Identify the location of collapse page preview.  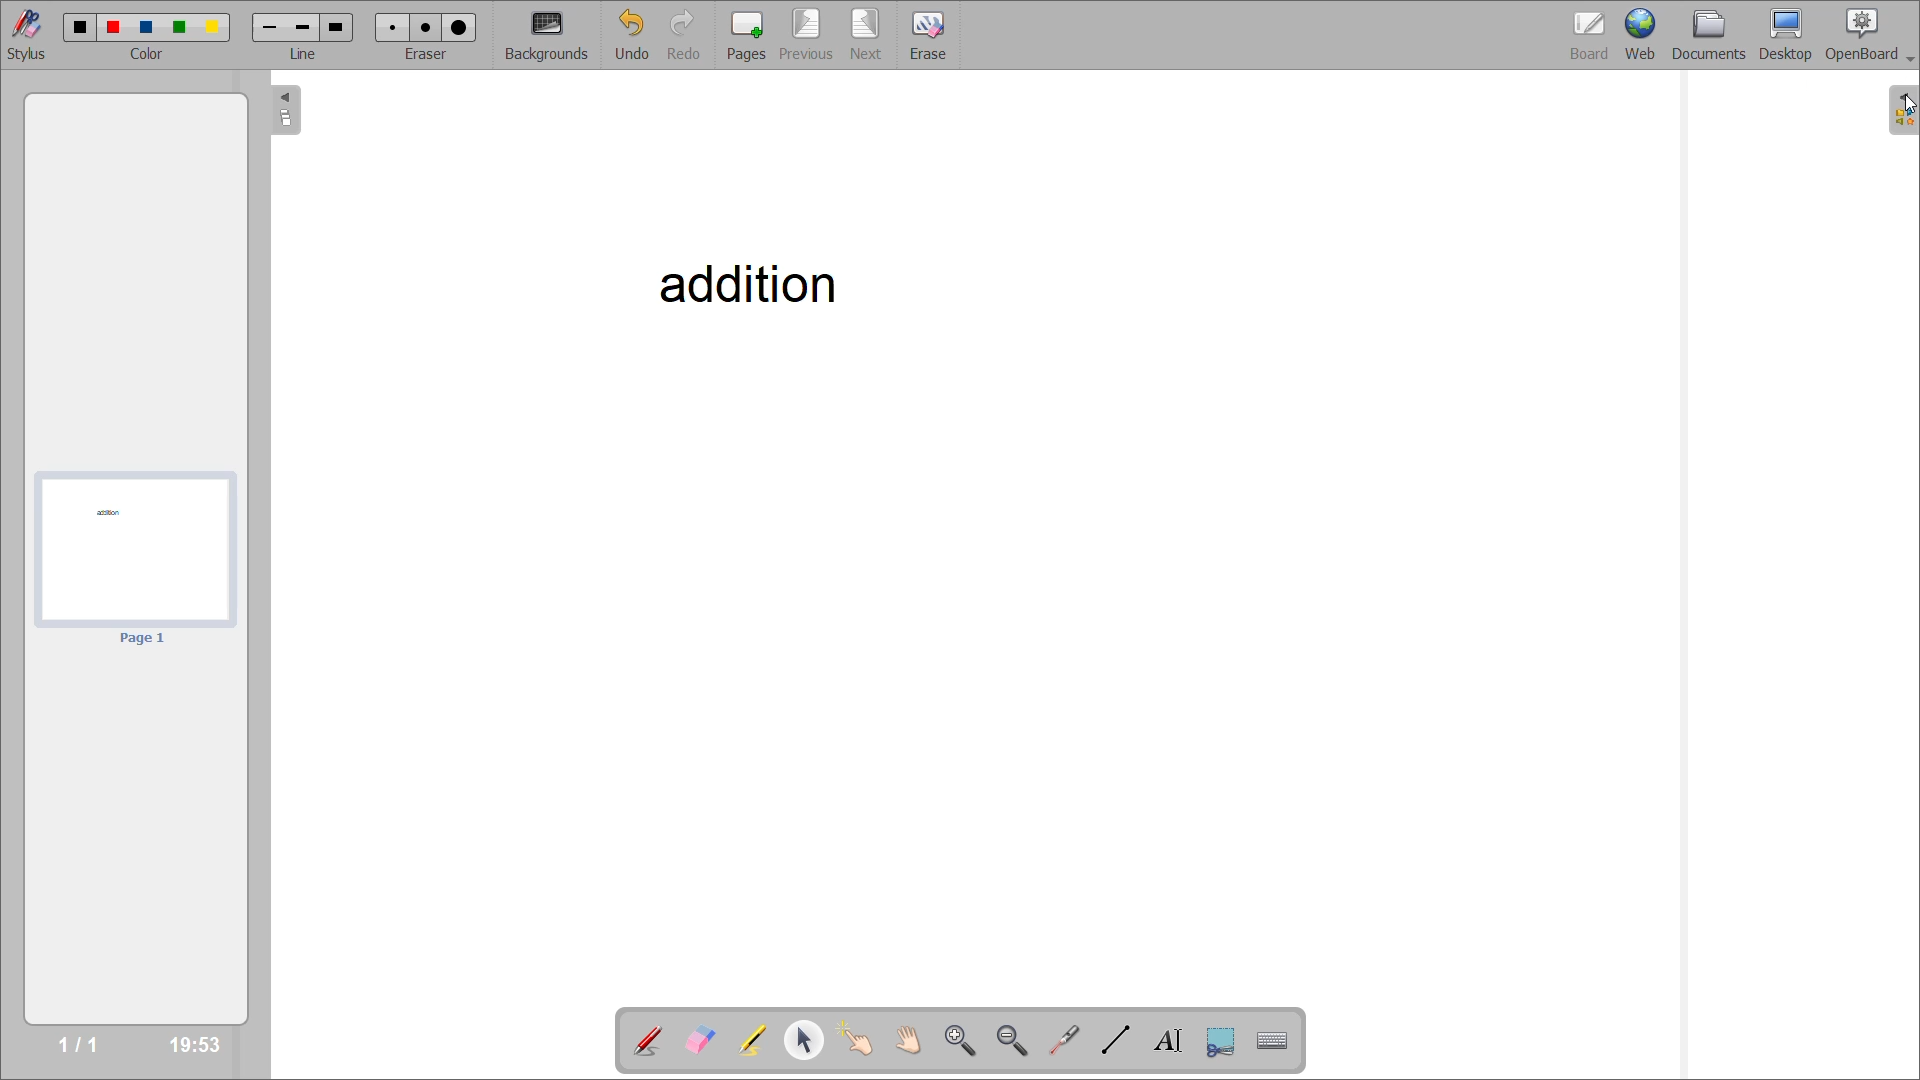
(288, 110).